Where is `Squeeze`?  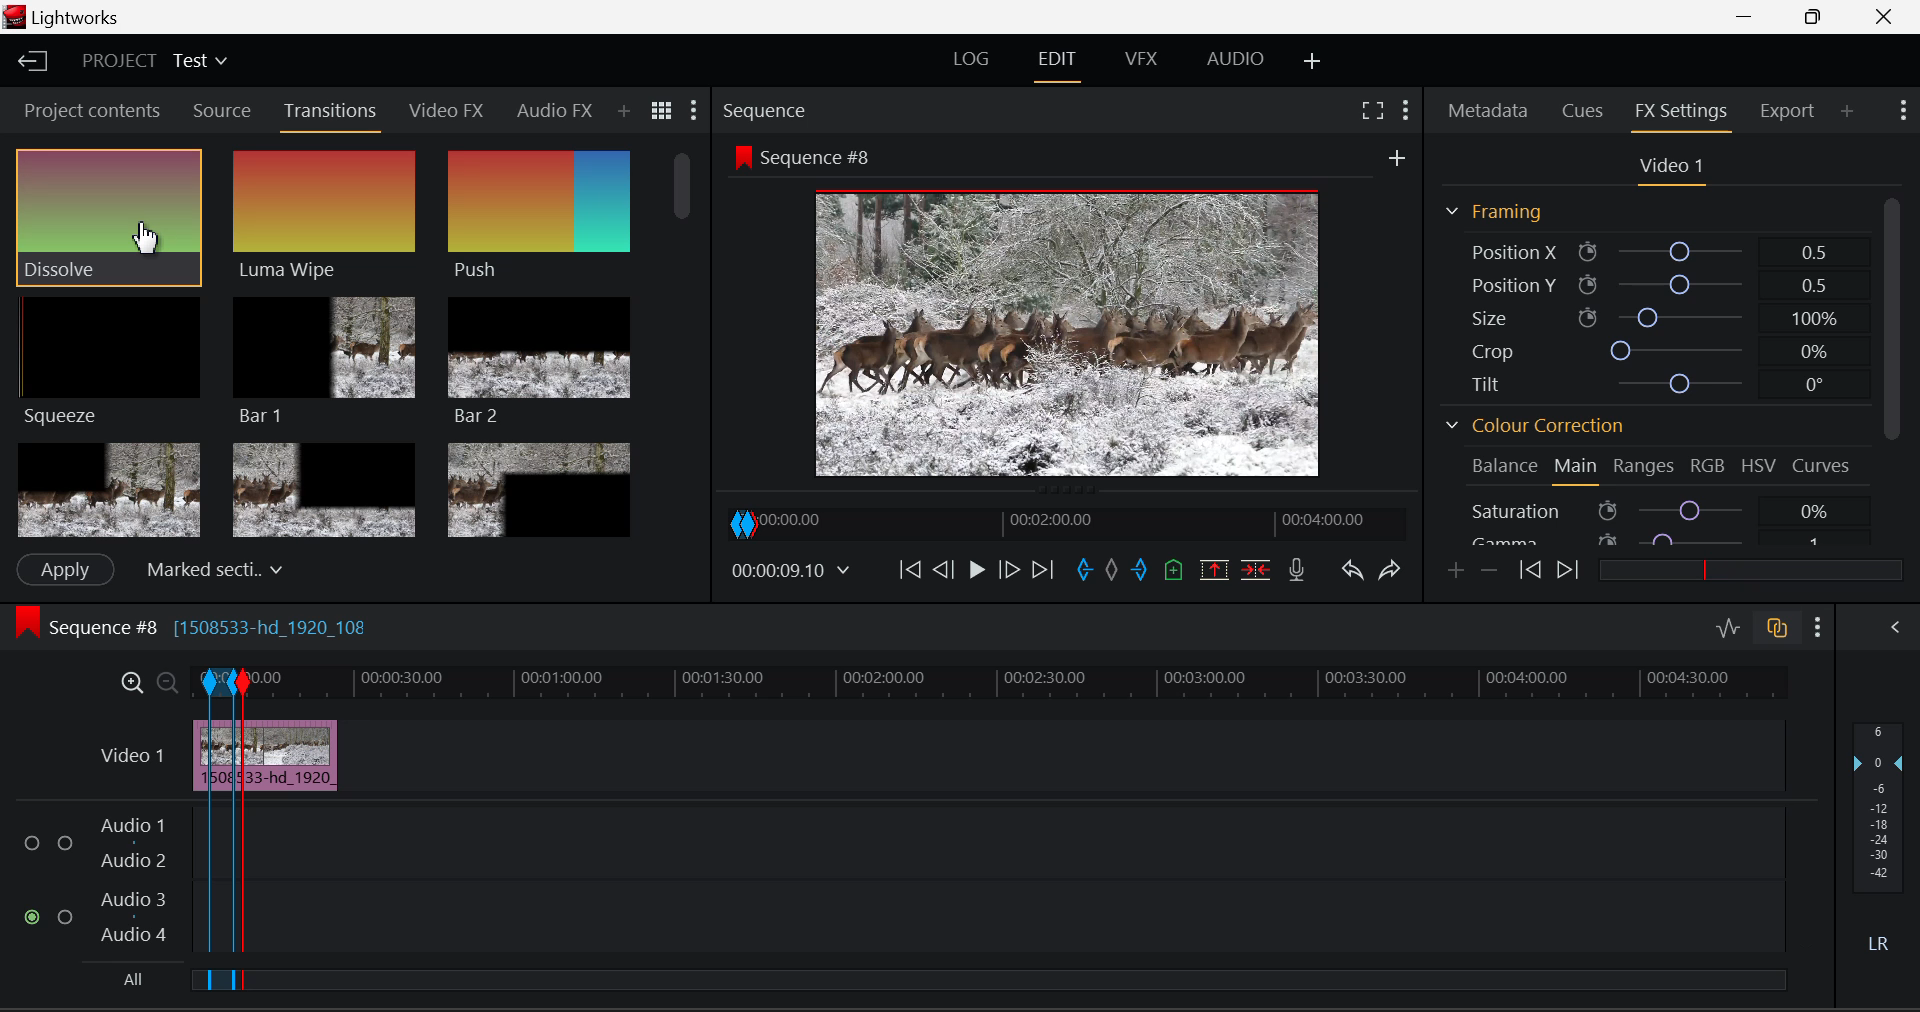
Squeeze is located at coordinates (113, 364).